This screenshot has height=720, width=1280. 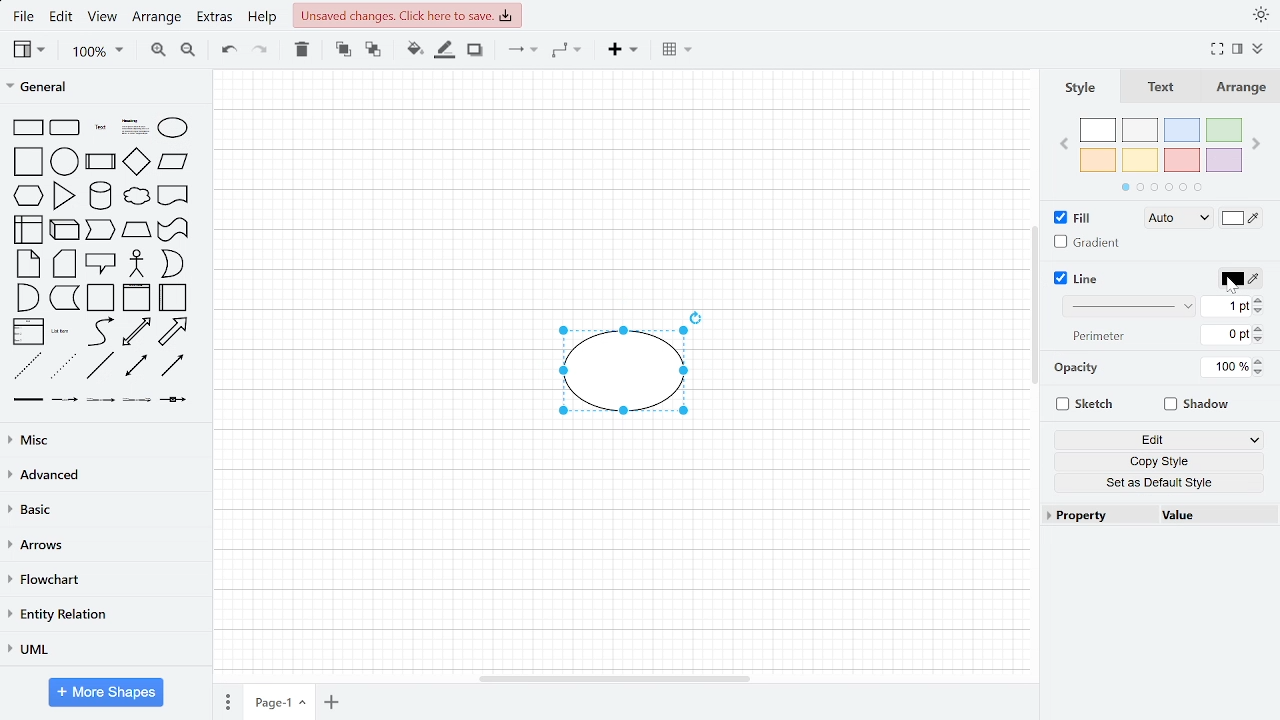 What do you see at coordinates (406, 15) in the screenshot?
I see `Unsaved changes. click here to save` at bounding box center [406, 15].